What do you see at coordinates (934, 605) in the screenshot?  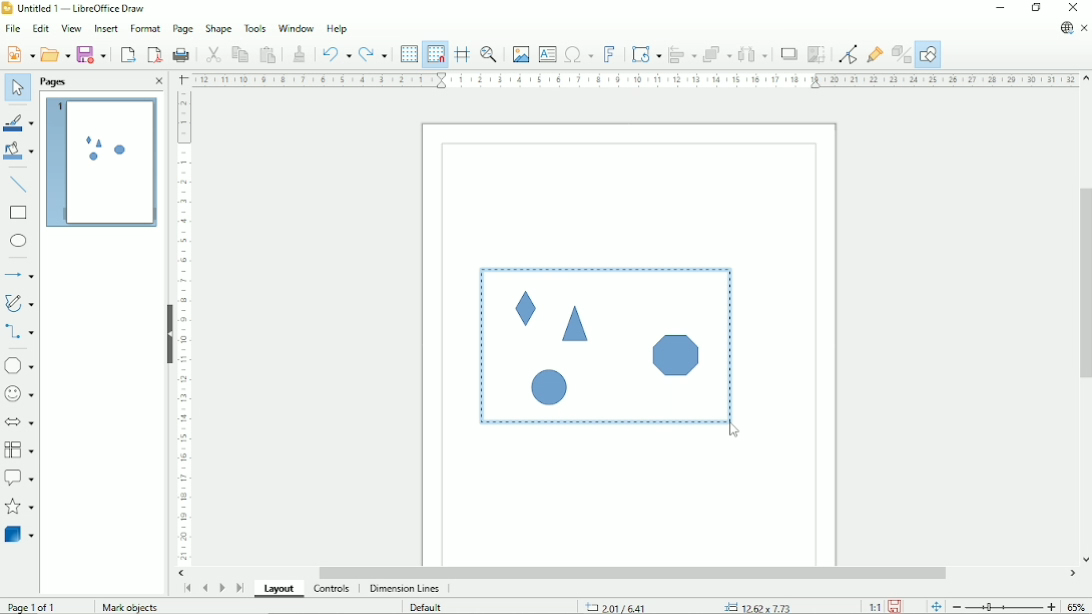 I see `Fit page to the current window` at bounding box center [934, 605].